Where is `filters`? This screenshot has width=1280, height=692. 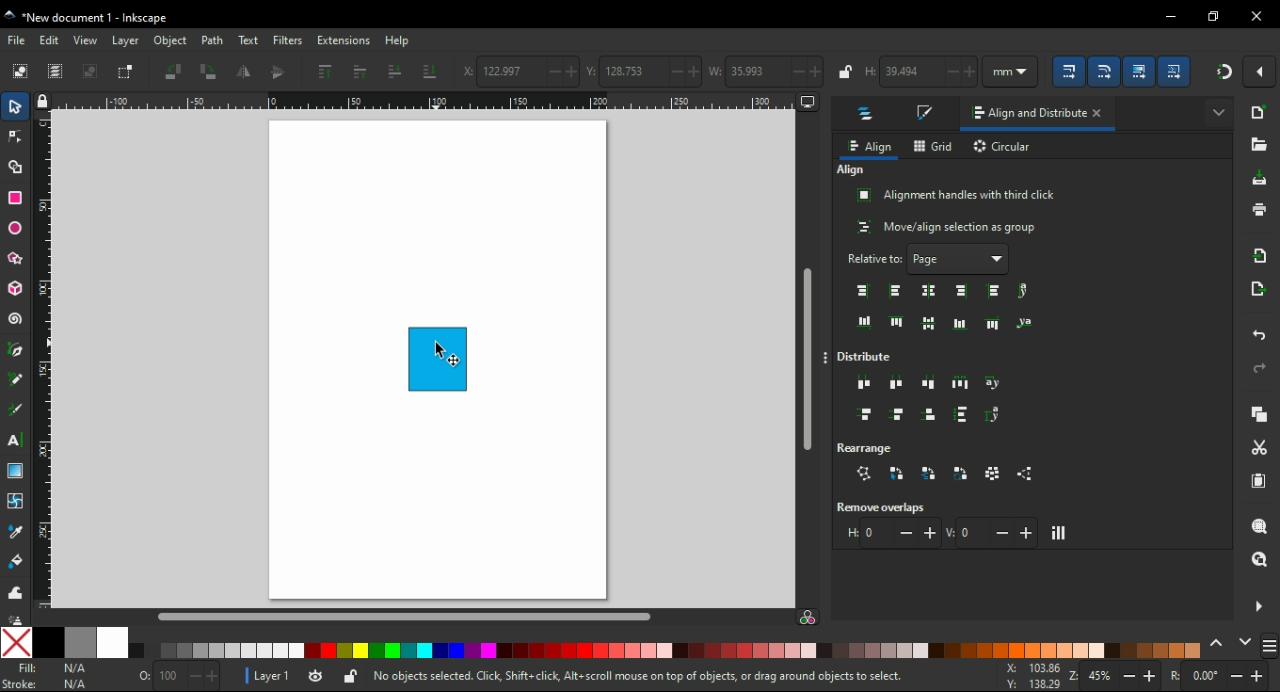 filters is located at coordinates (288, 42).